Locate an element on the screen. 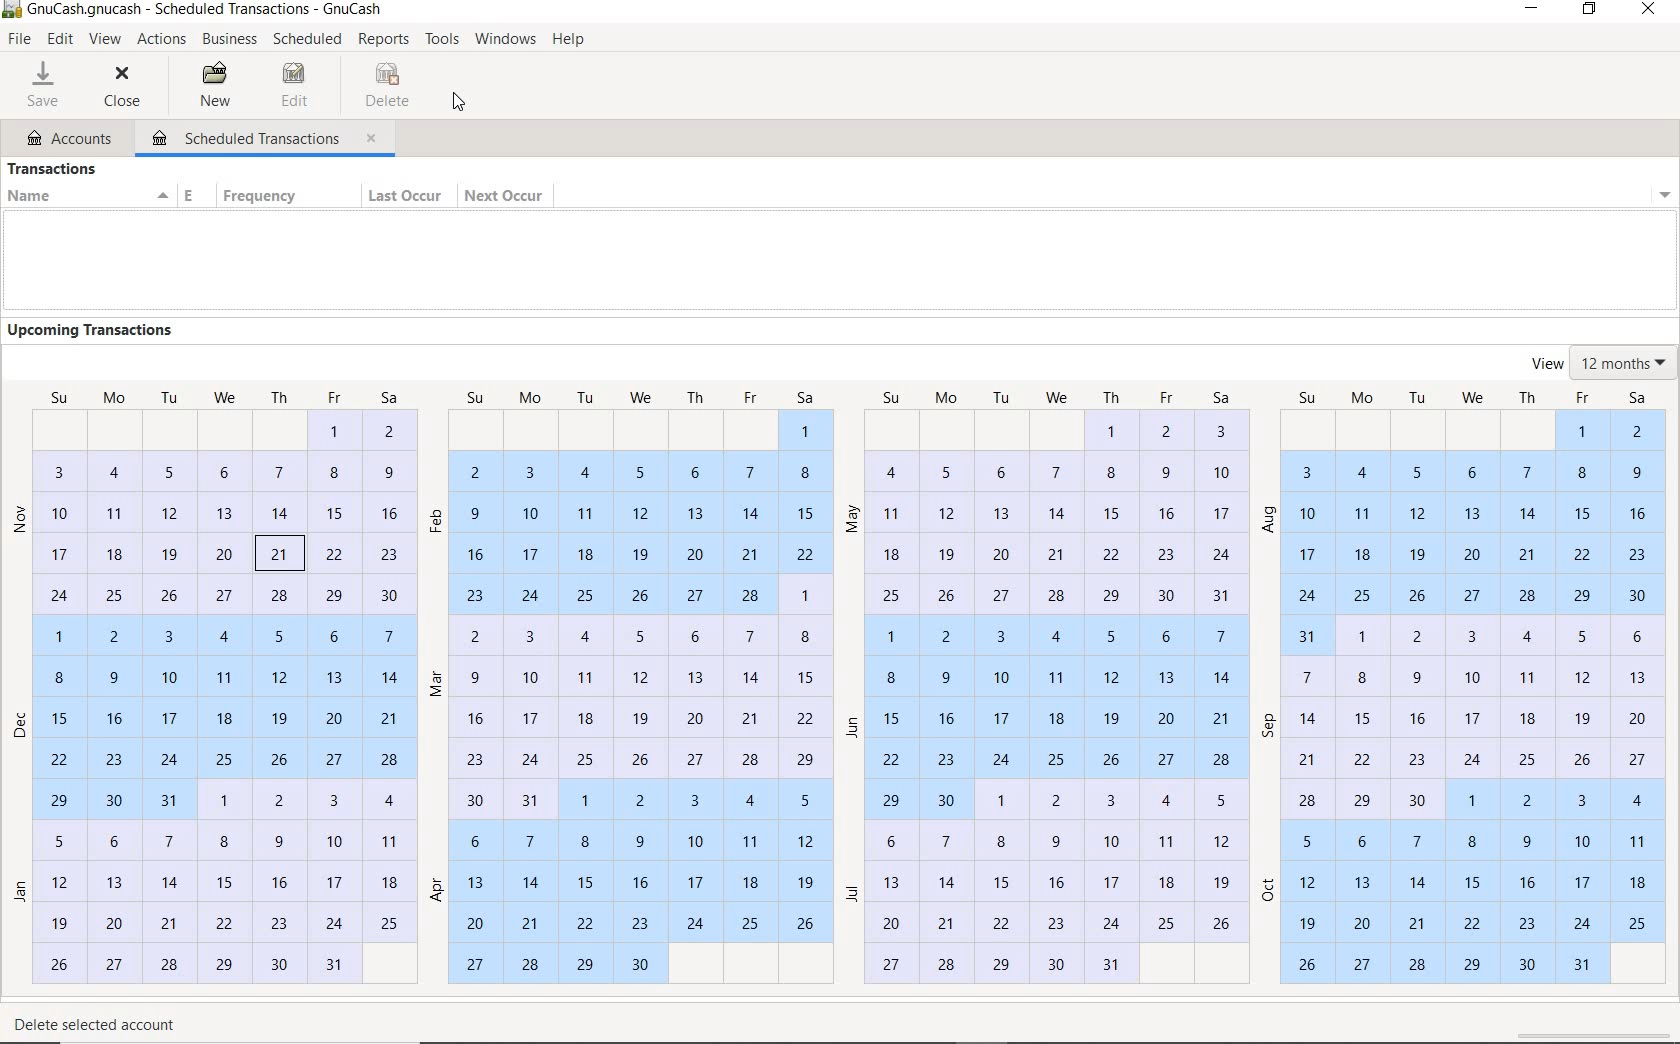 The width and height of the screenshot is (1680, 1044). months is located at coordinates (18, 709).